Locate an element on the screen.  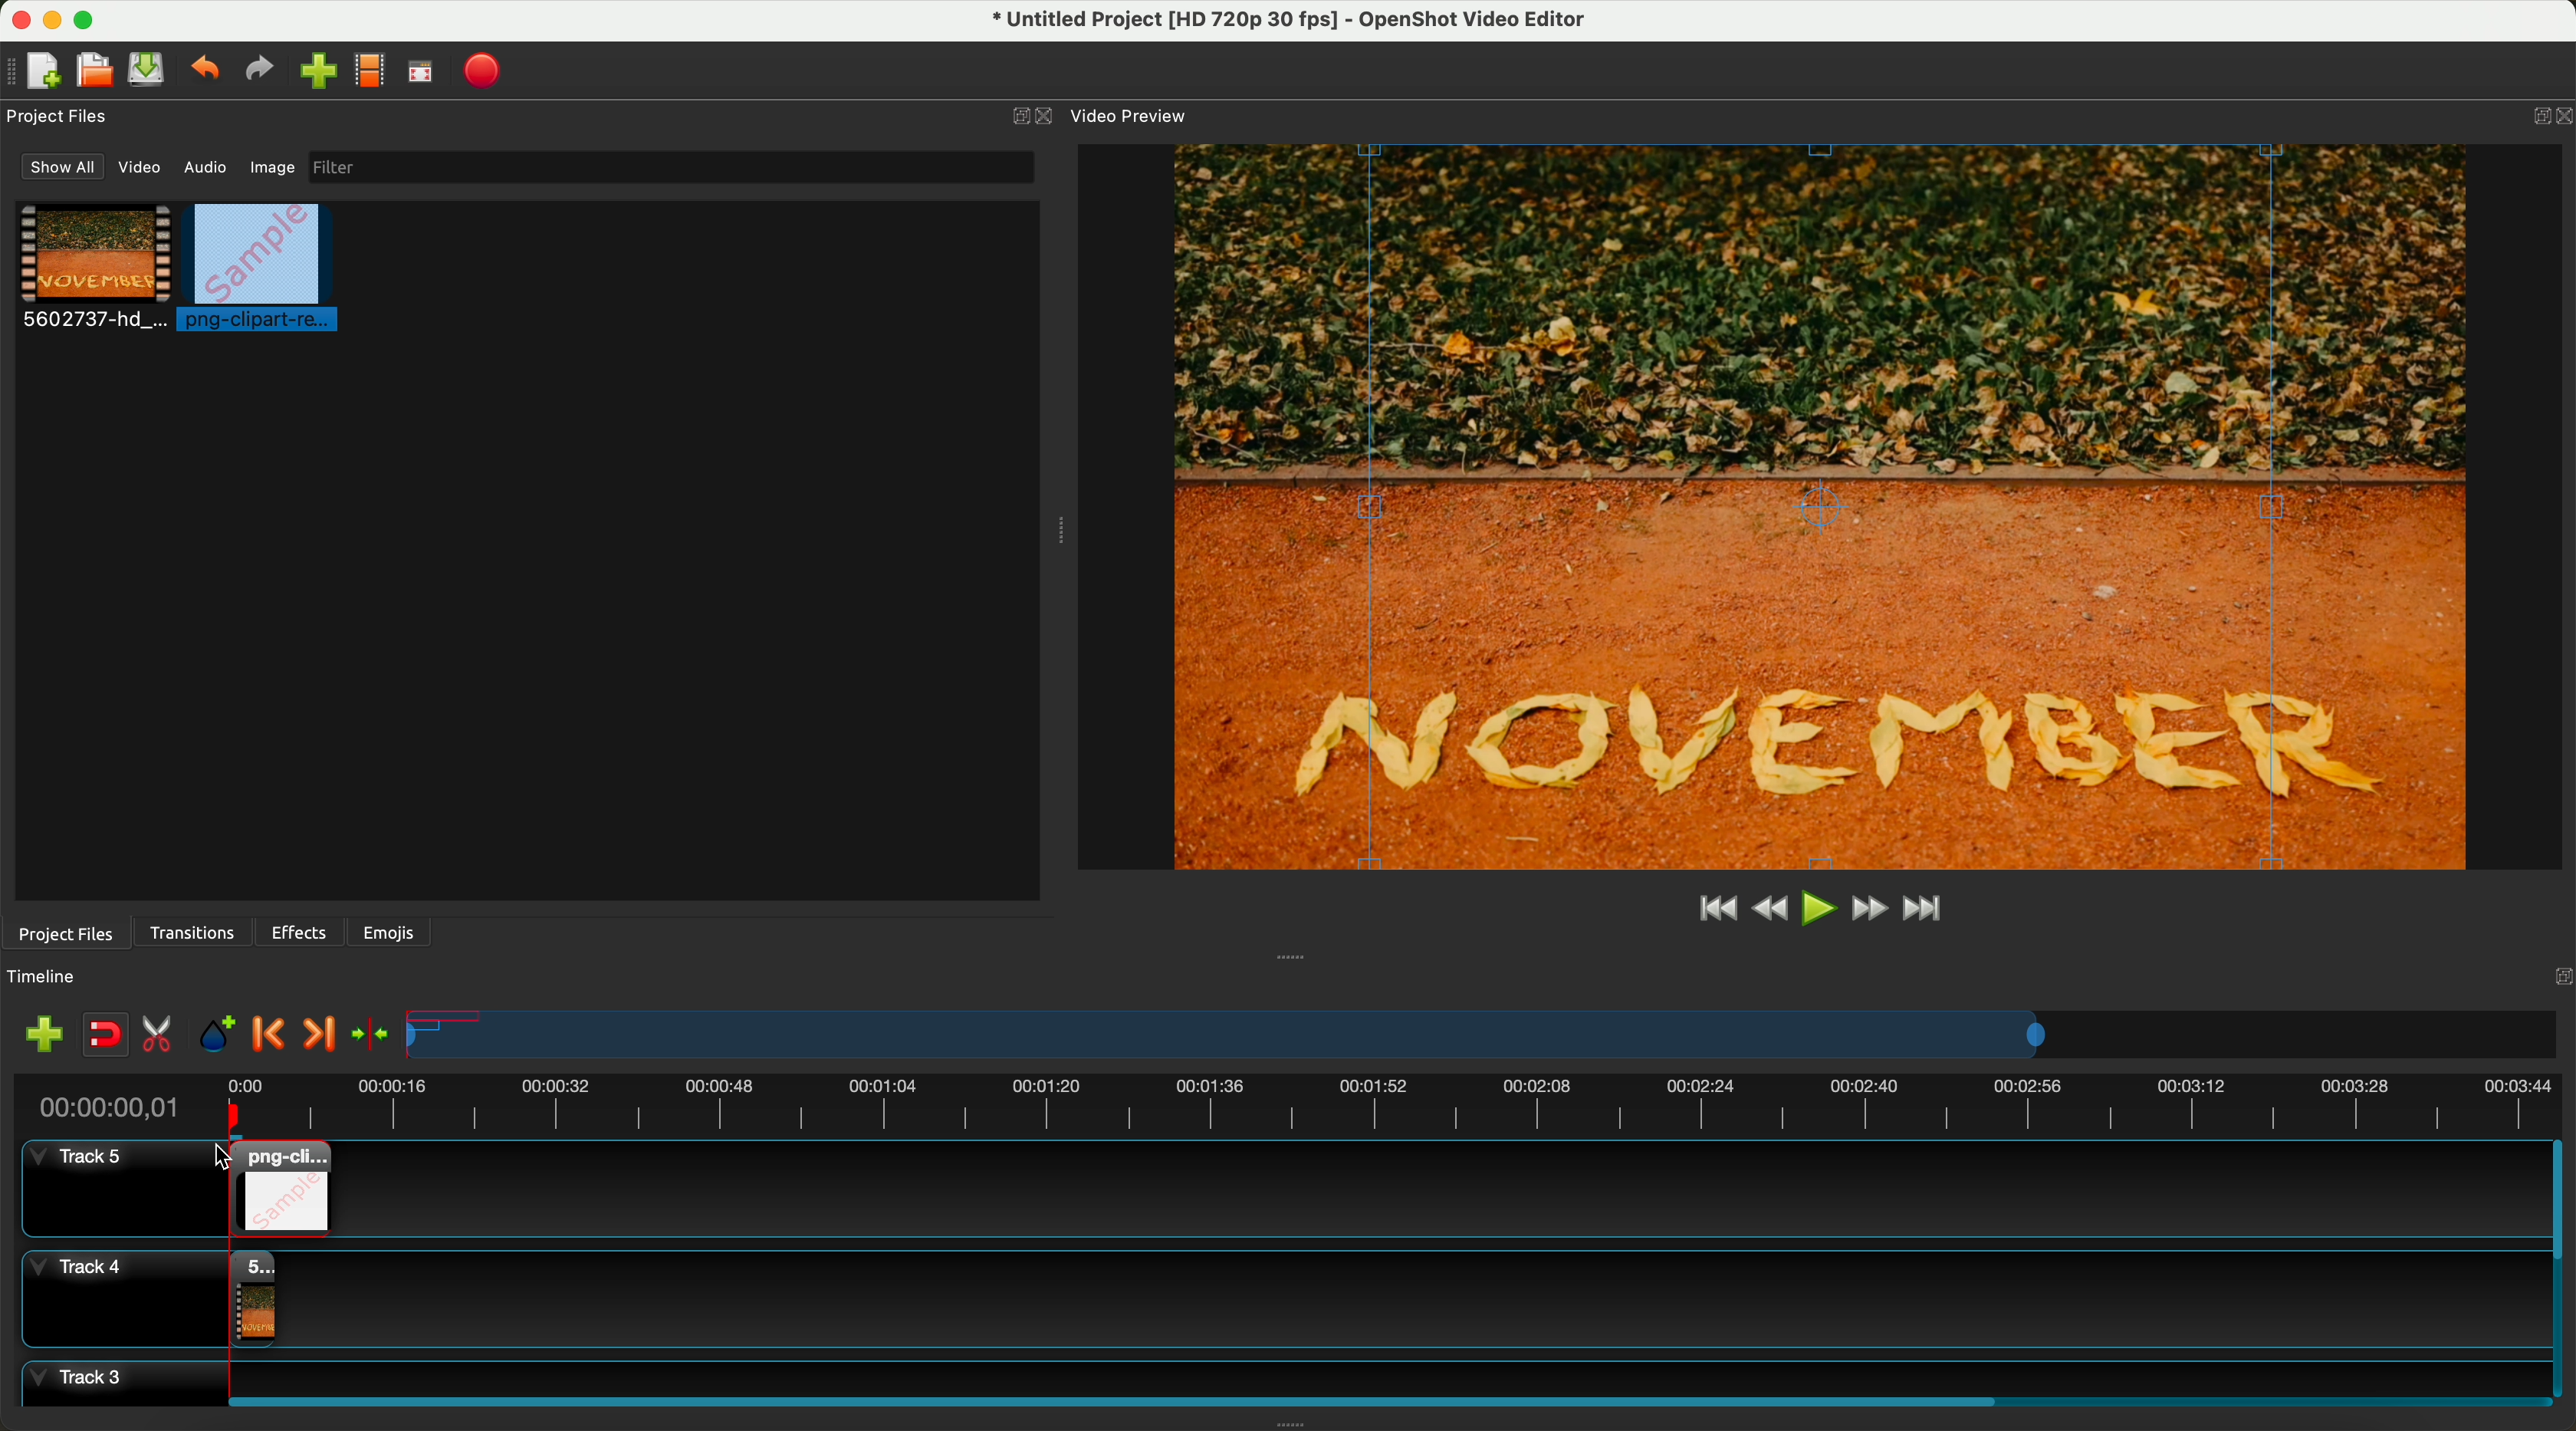
previous marker is located at coordinates (274, 1035).